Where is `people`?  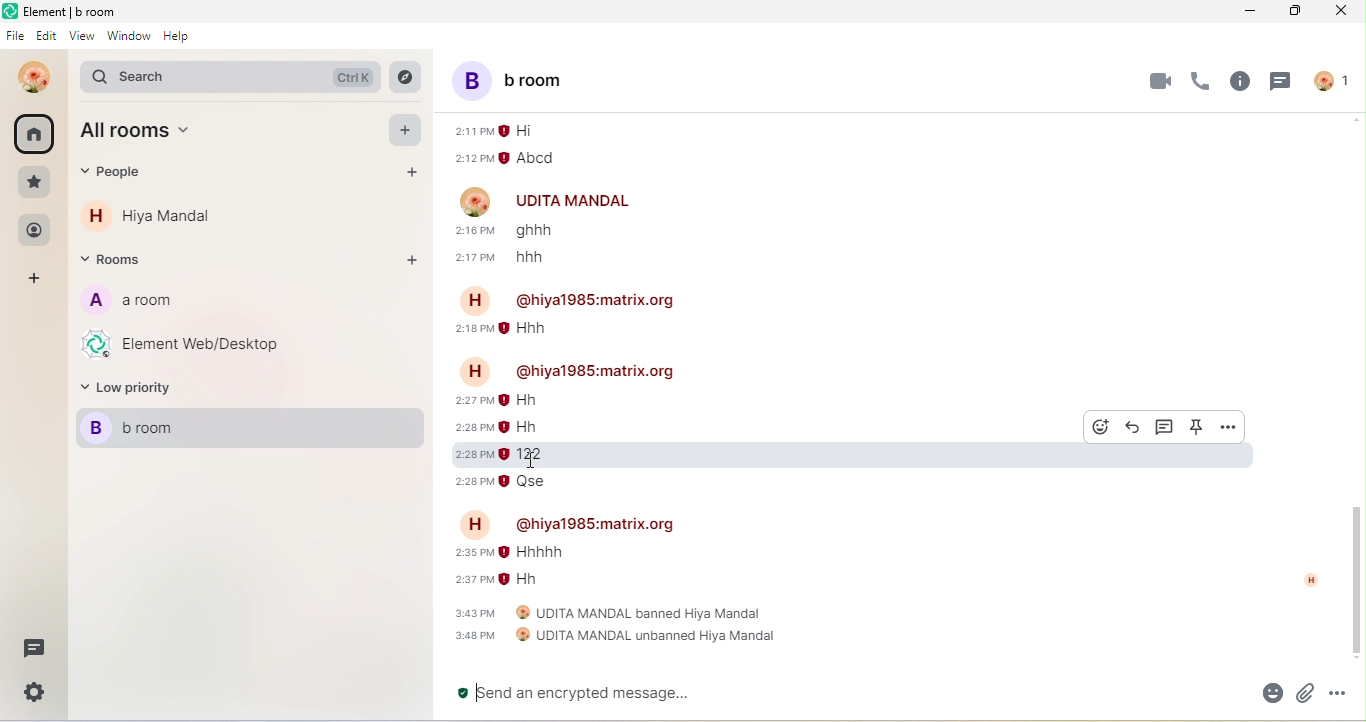 people is located at coordinates (123, 177).